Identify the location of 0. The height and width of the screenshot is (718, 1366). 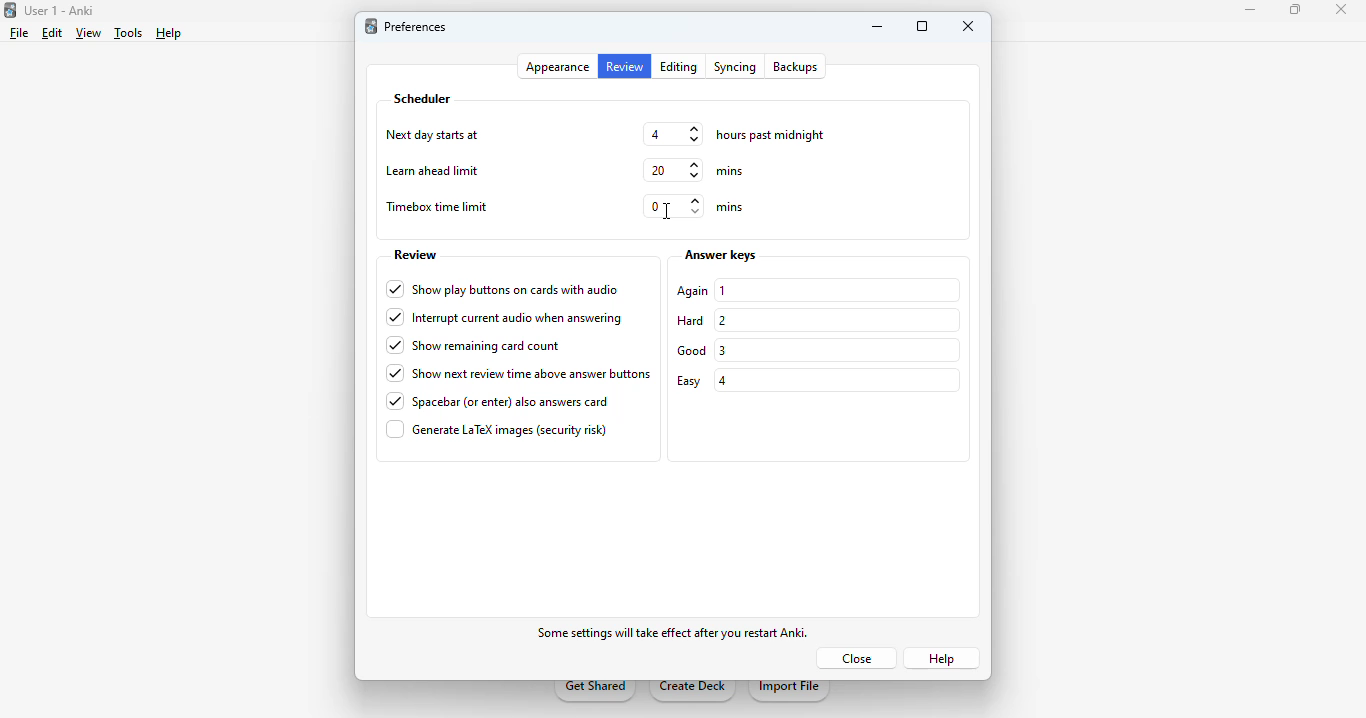
(671, 206).